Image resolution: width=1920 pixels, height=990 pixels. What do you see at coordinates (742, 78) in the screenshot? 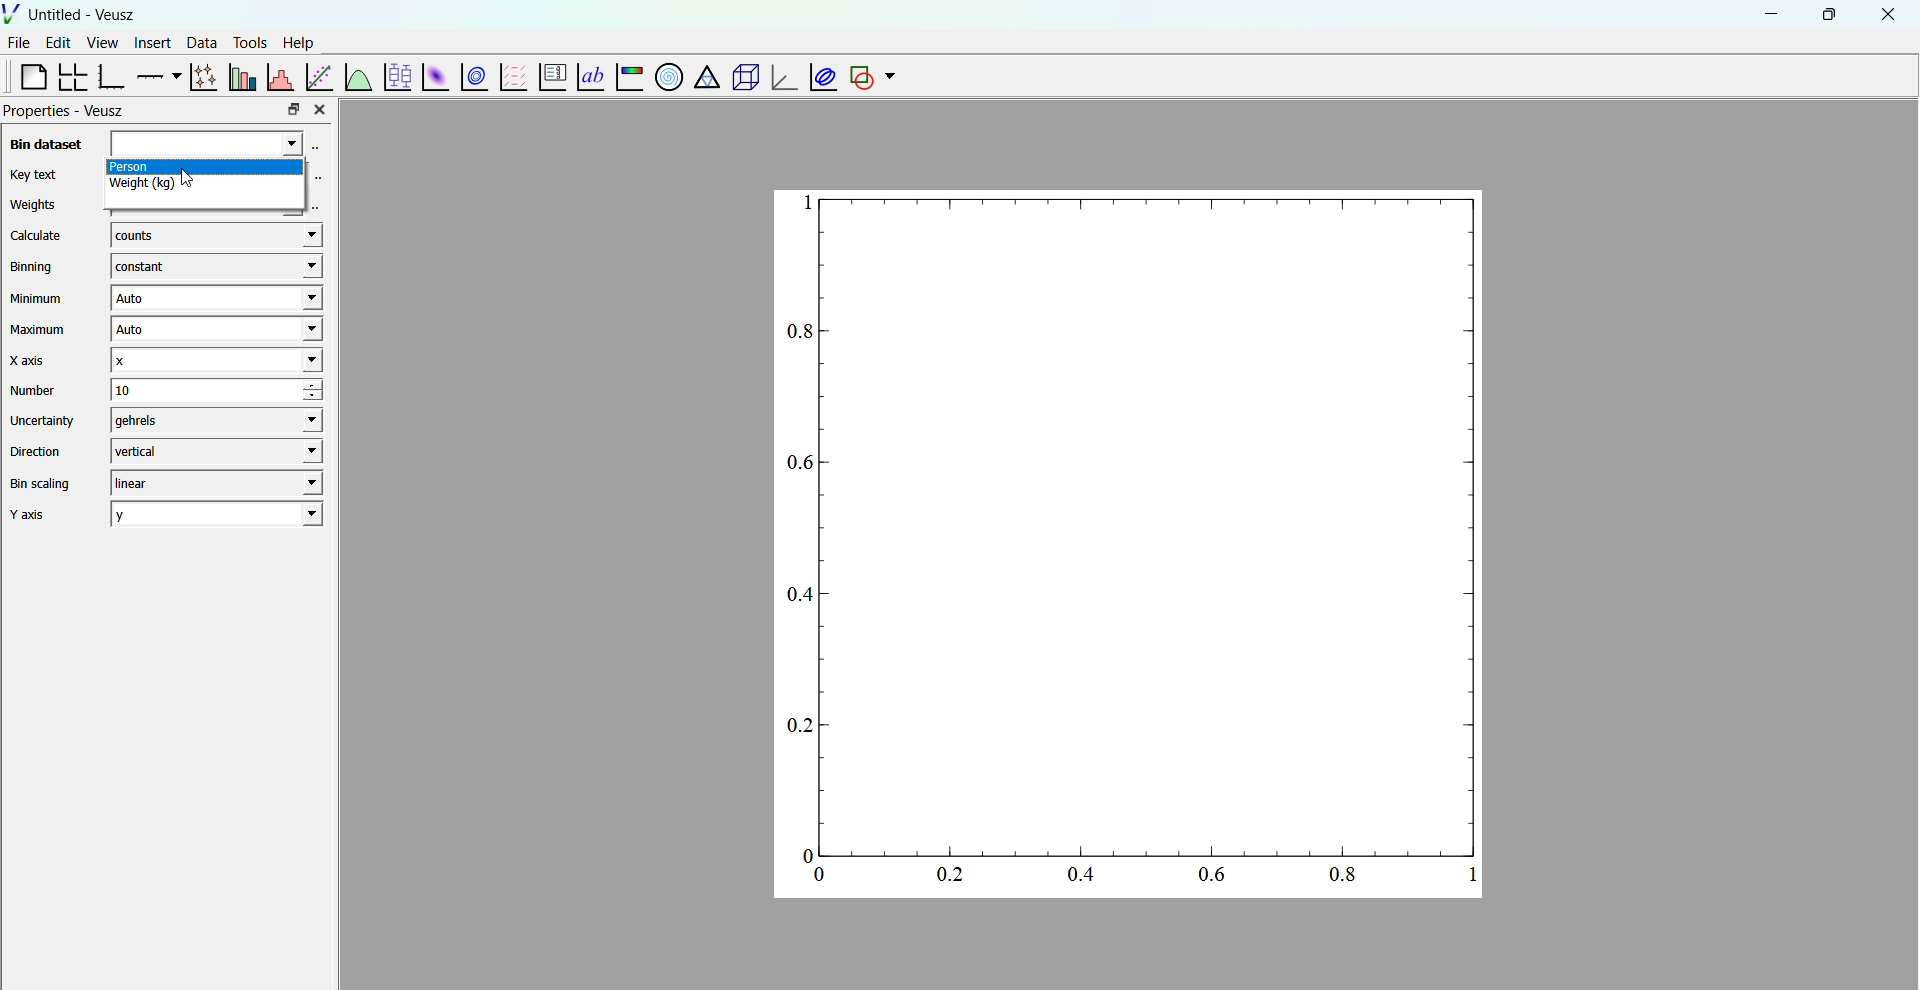
I see `3d scene` at bounding box center [742, 78].